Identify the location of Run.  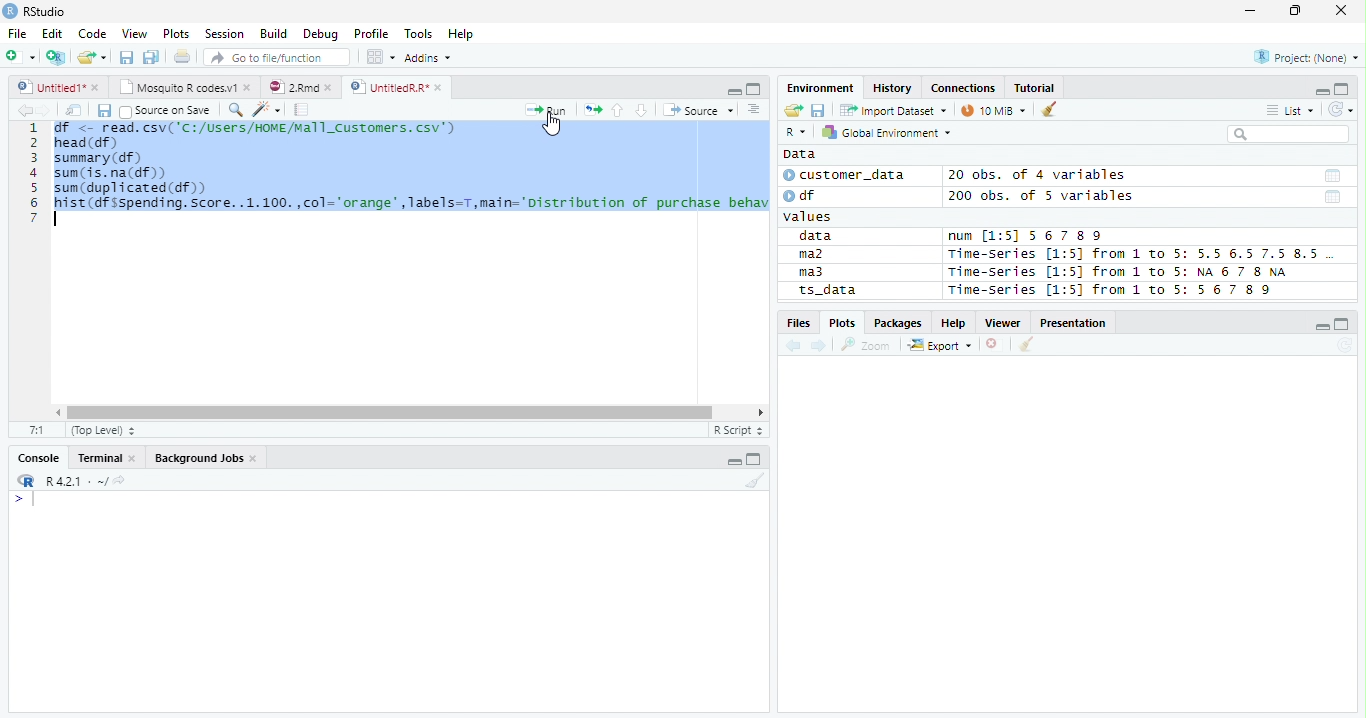
(548, 111).